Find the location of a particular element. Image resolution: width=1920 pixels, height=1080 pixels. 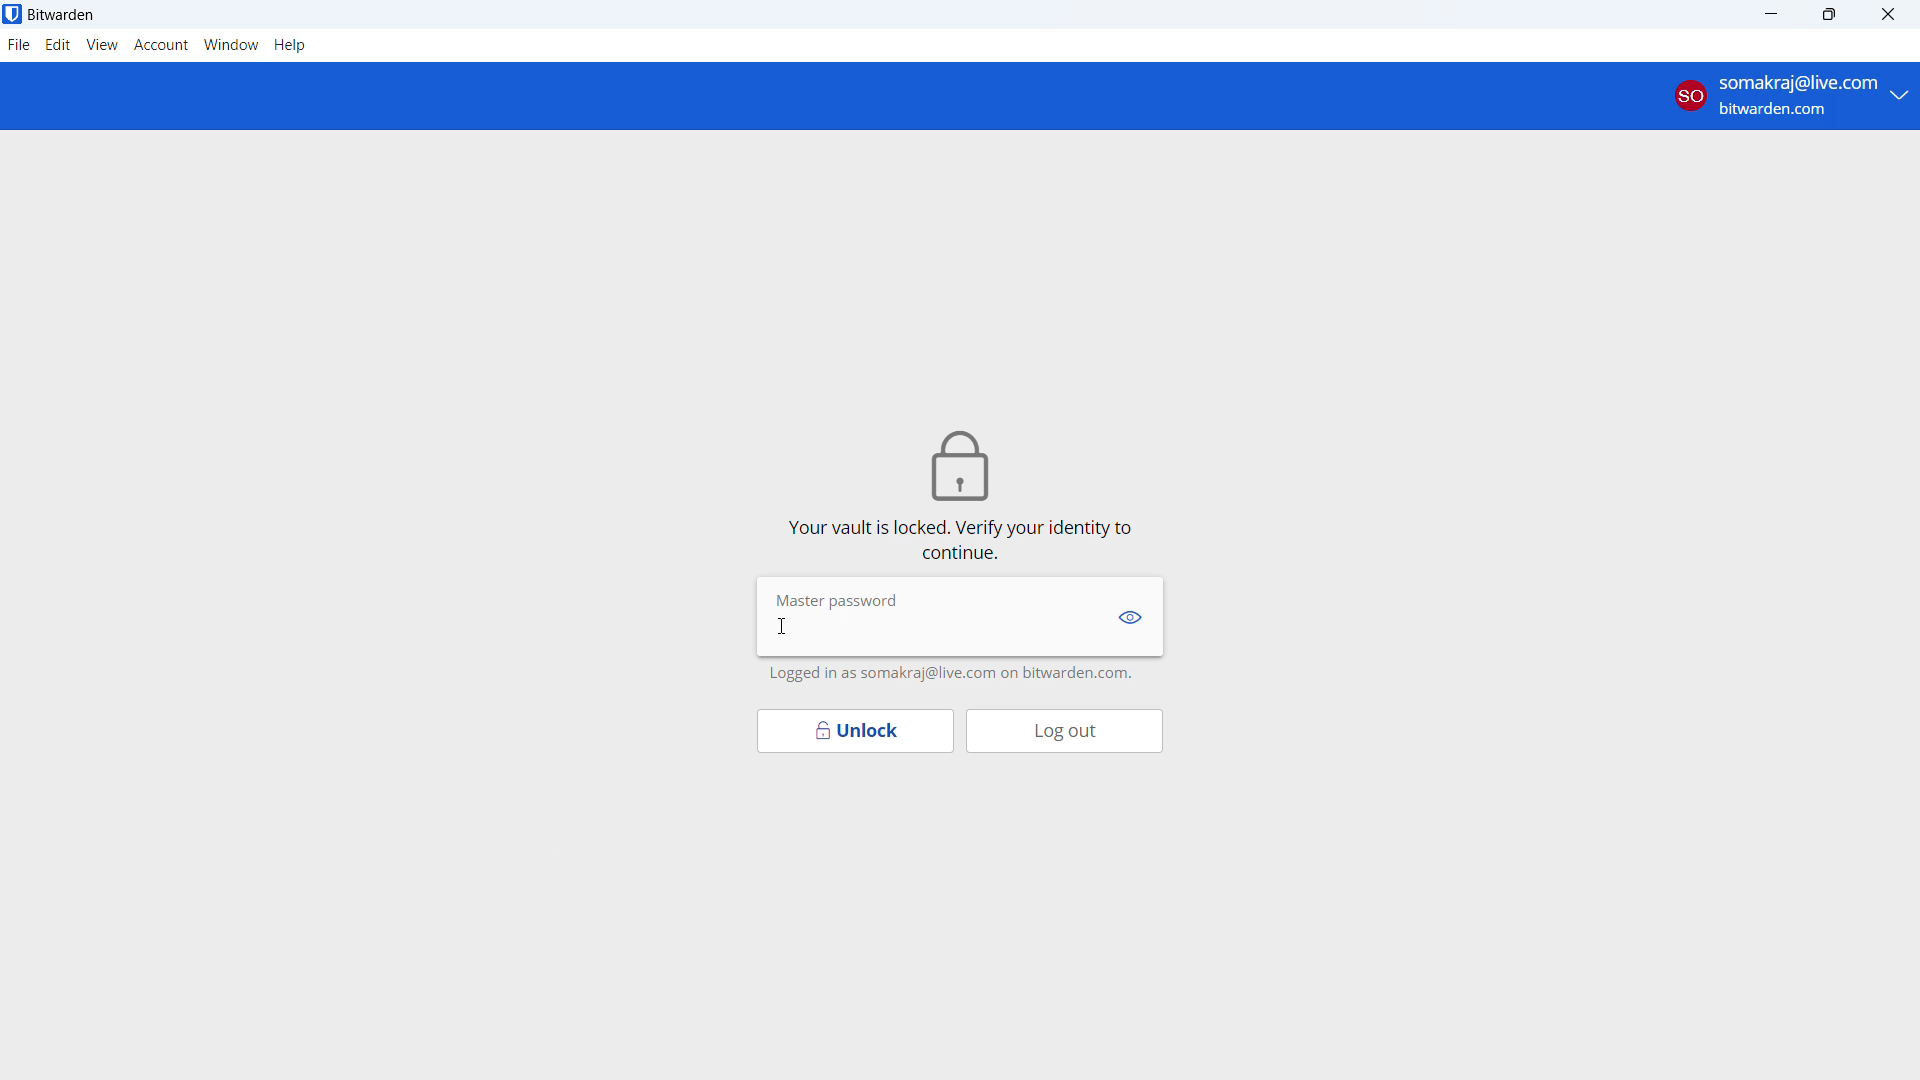

maximize is located at coordinates (1829, 15).